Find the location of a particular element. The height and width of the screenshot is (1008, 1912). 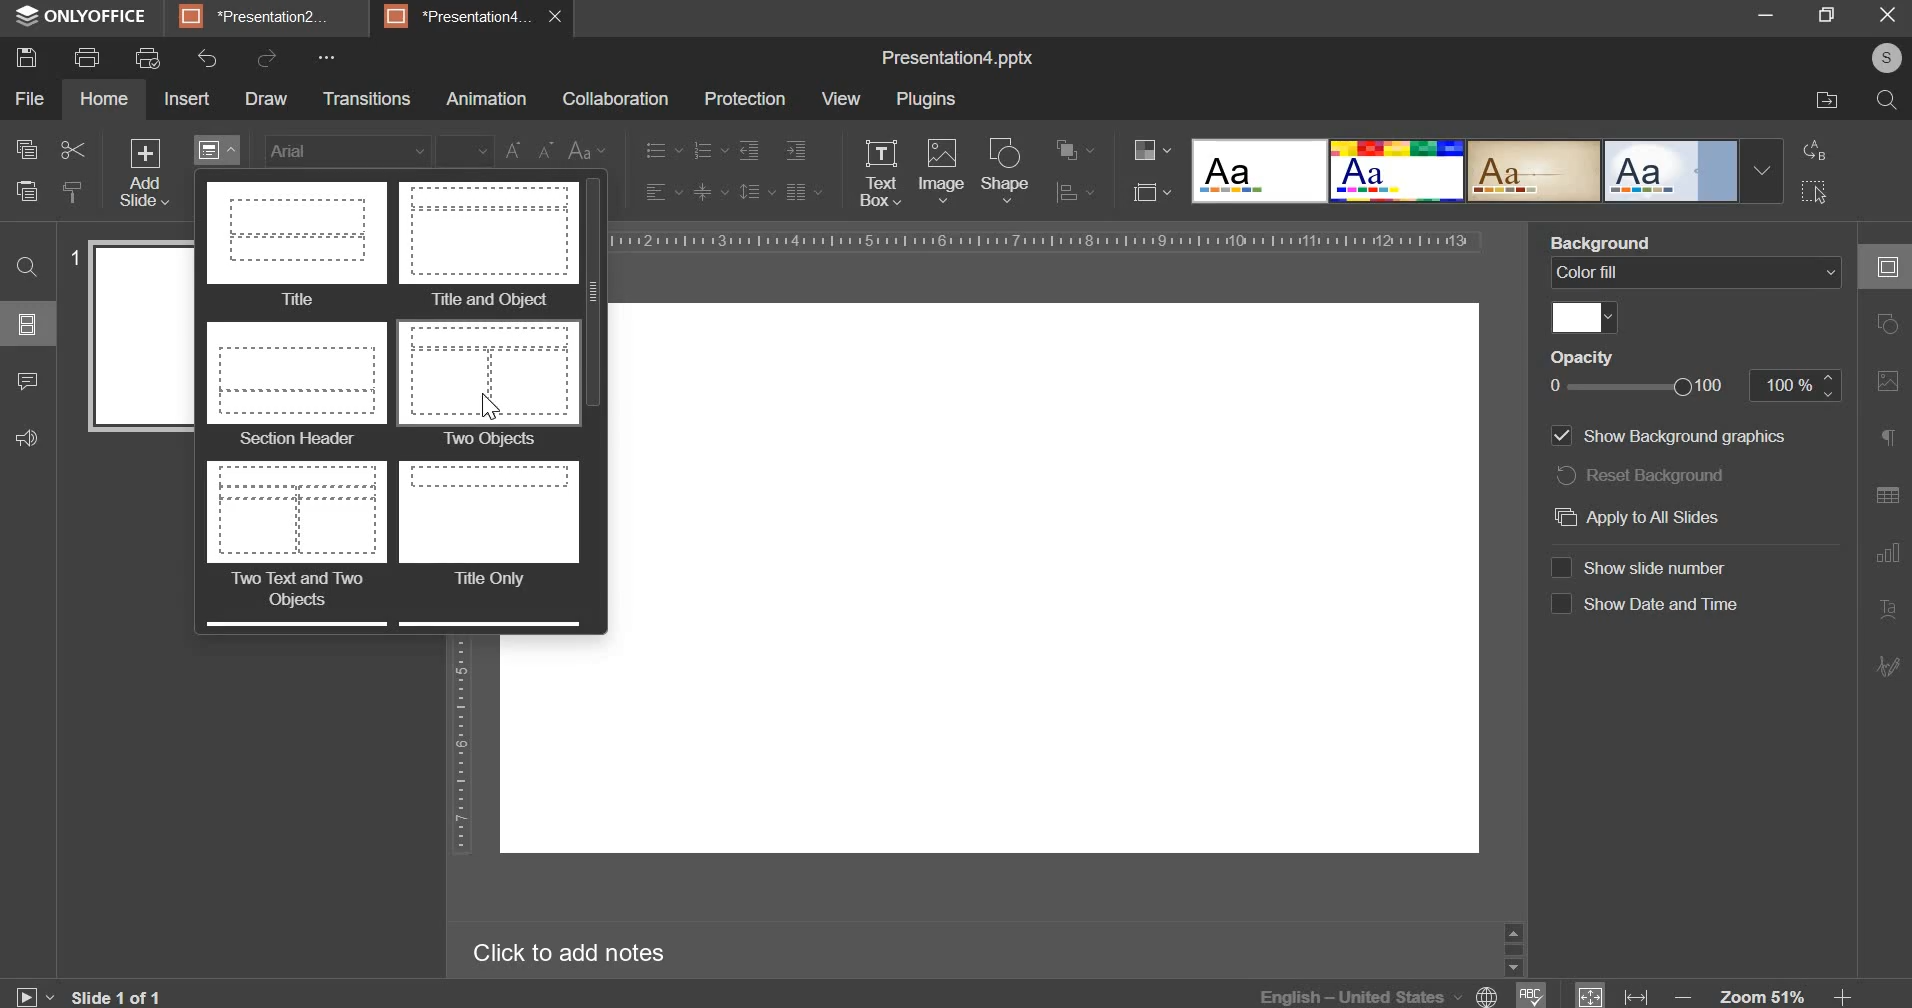

slide setting is located at coordinates (1883, 267).